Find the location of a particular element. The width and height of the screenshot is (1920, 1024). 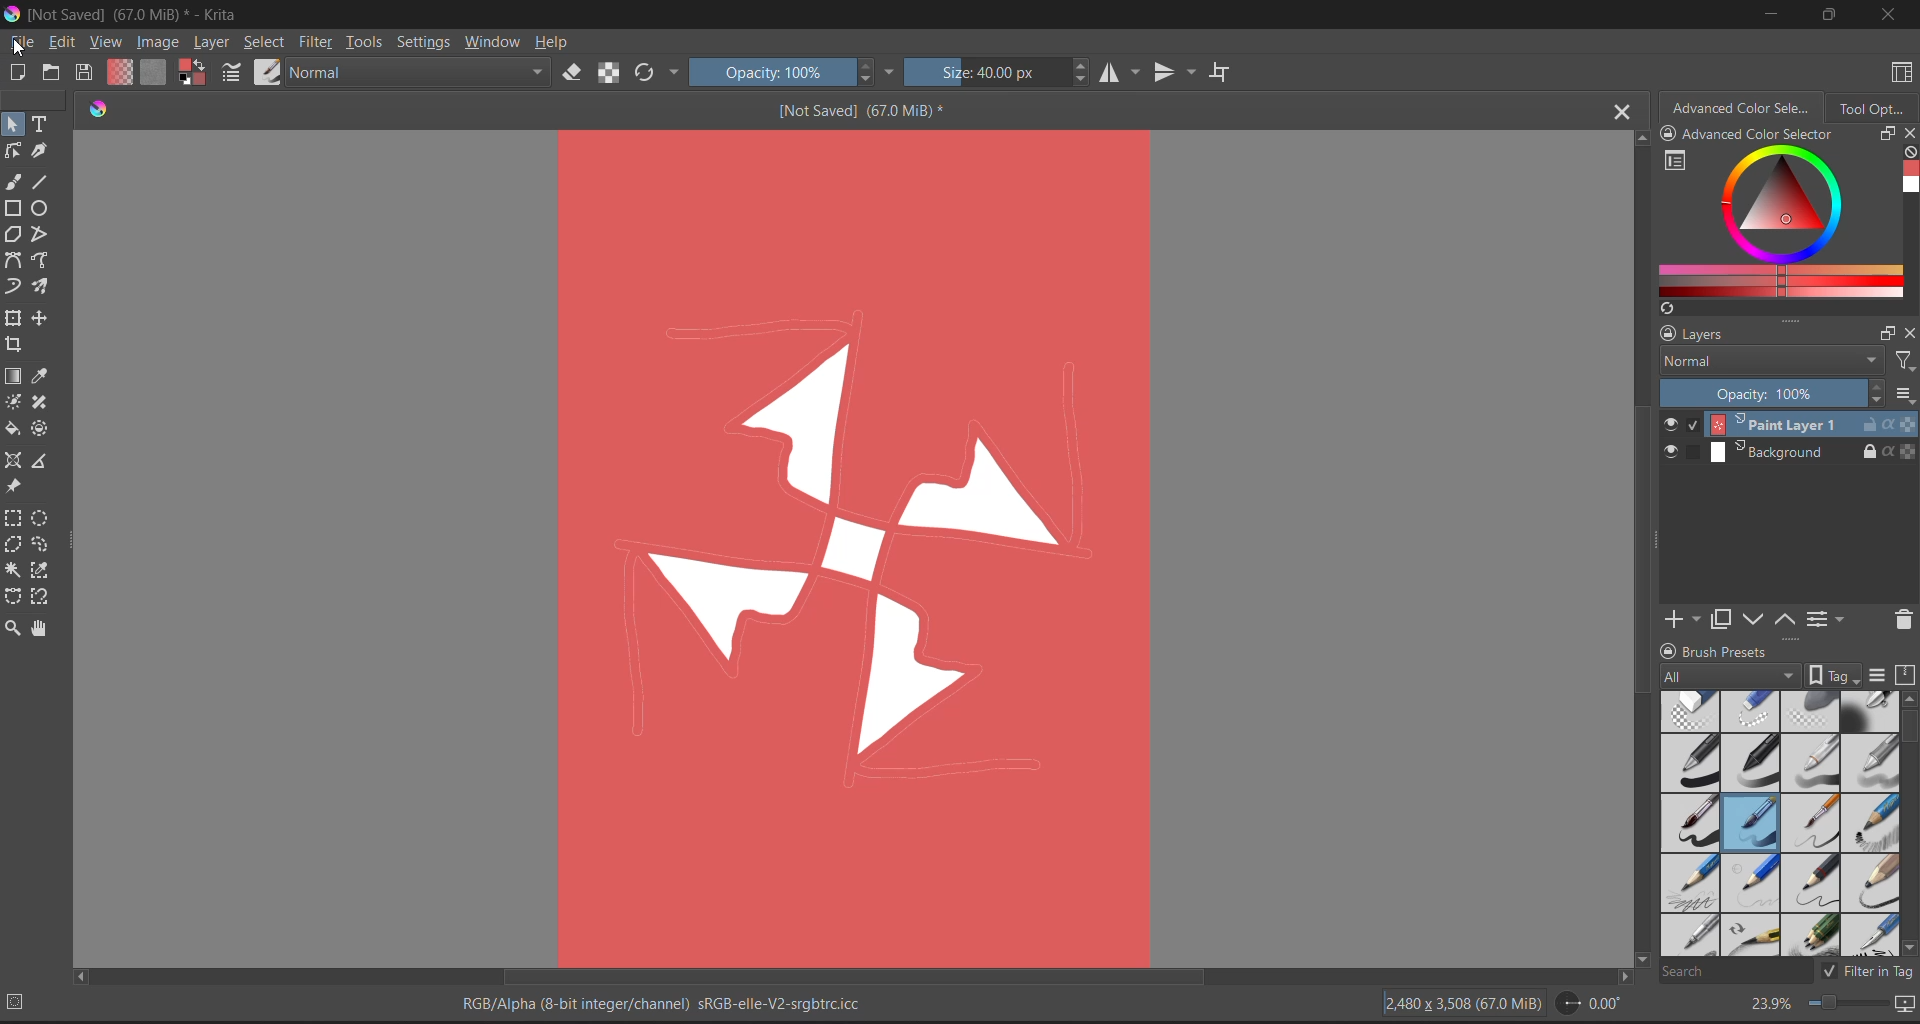

[Not Saved] (67.0 MiB) * is located at coordinates (856, 112).